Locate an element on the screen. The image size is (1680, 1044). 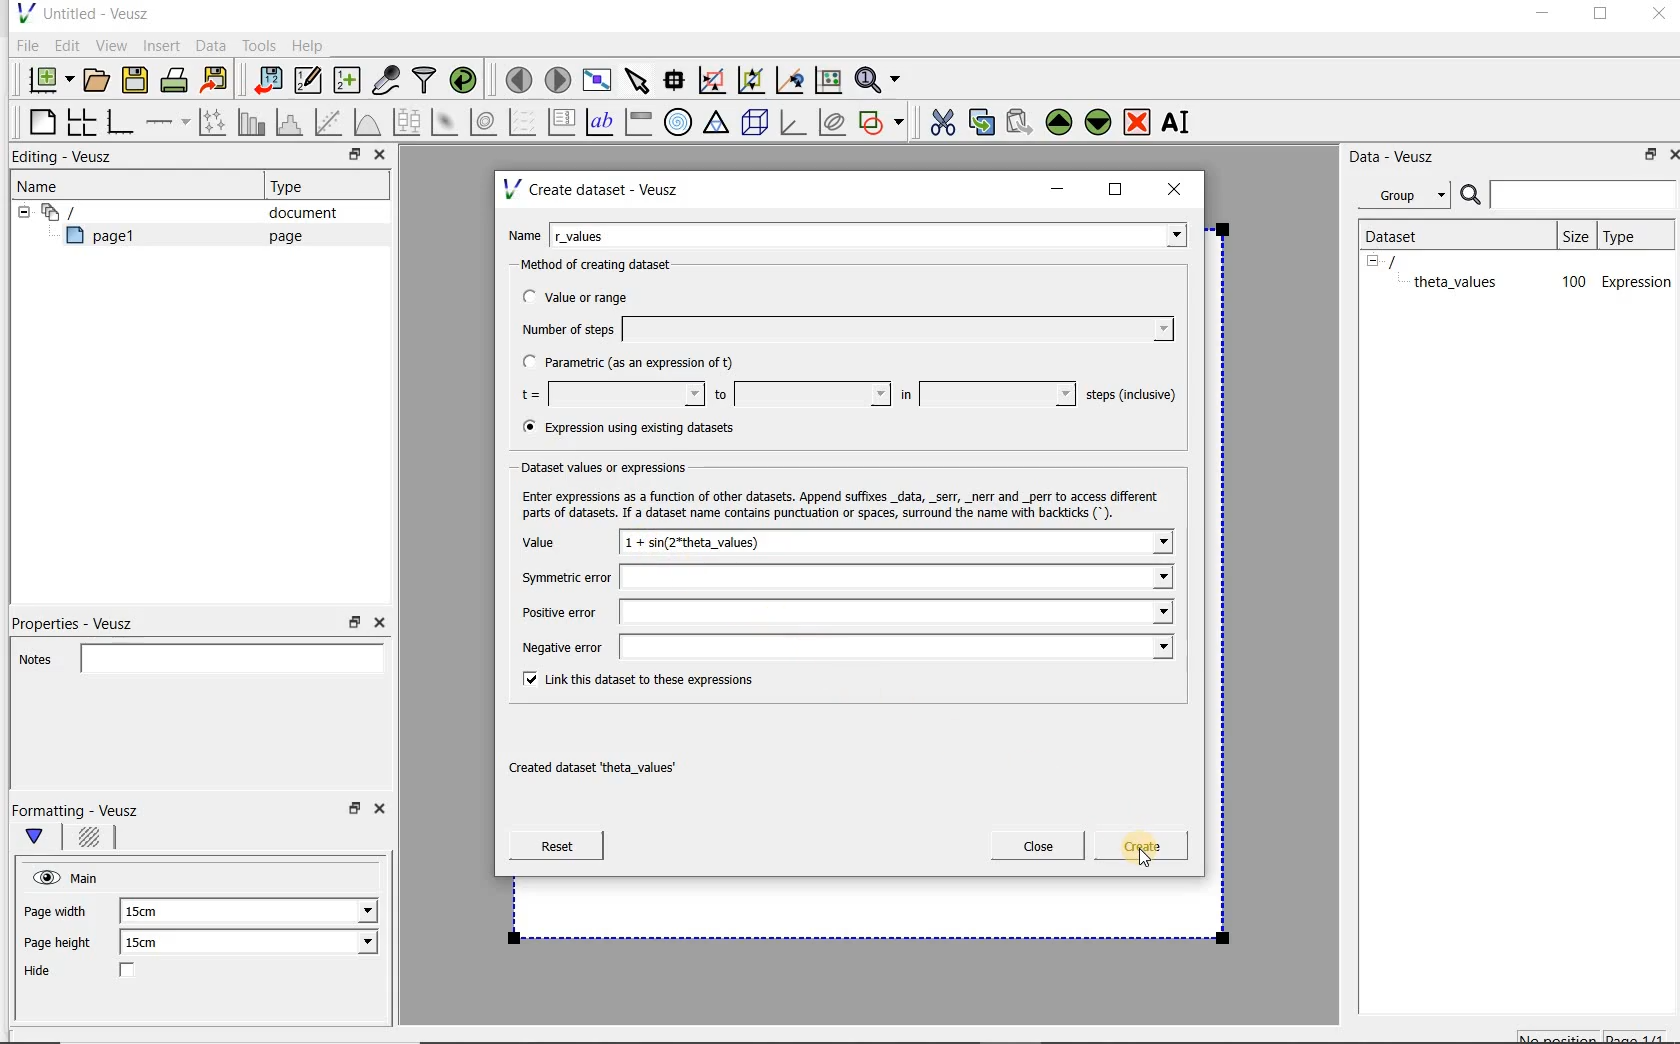
t=  is located at coordinates (608, 395).